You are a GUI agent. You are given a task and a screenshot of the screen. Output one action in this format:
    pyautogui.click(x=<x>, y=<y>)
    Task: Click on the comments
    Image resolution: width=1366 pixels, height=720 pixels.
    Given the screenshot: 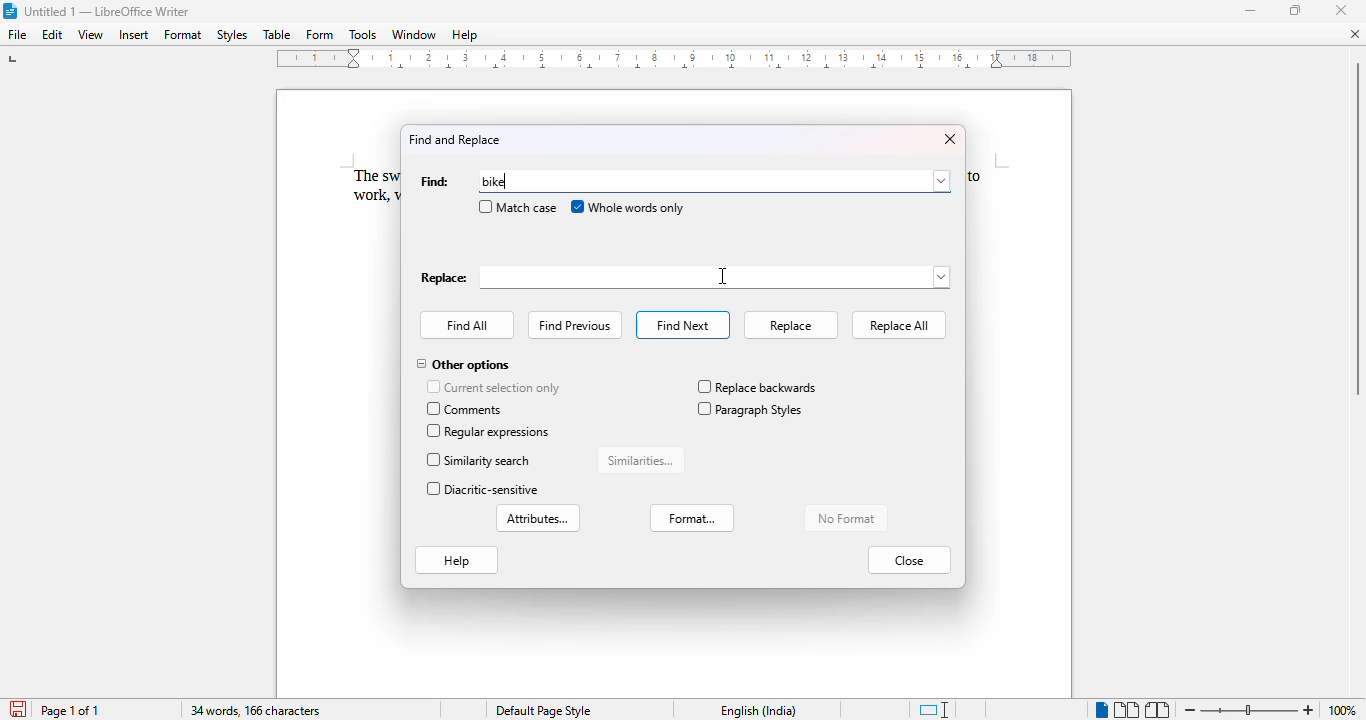 What is the action you would take?
    pyautogui.click(x=467, y=409)
    